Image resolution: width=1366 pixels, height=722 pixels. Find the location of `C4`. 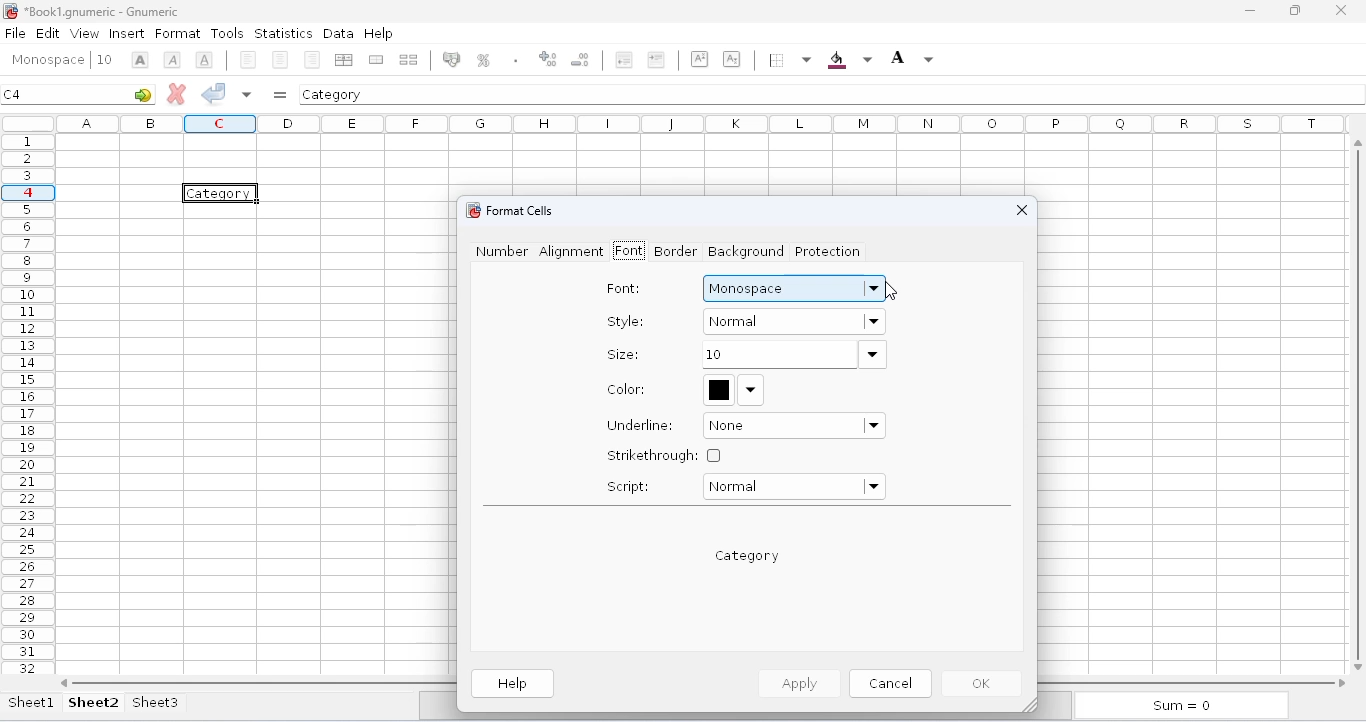

C4 is located at coordinates (13, 94).